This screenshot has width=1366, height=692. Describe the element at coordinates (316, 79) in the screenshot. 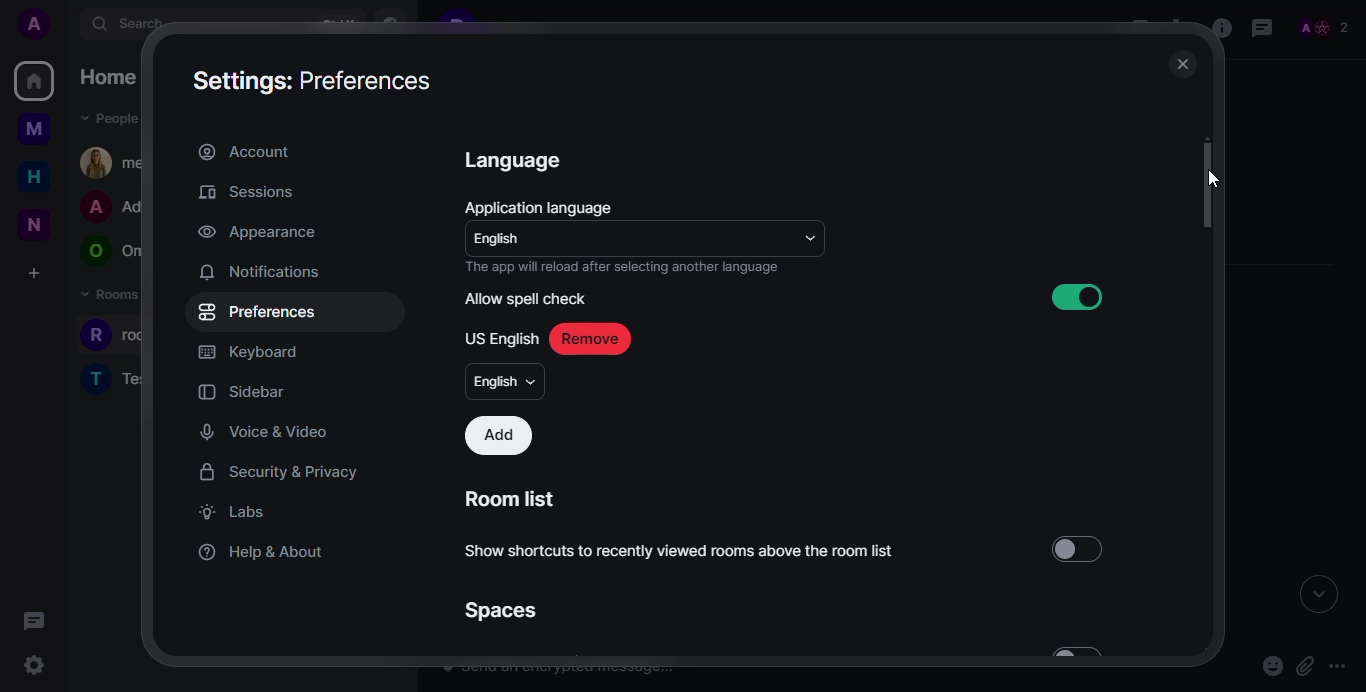

I see `settings preferences` at that location.